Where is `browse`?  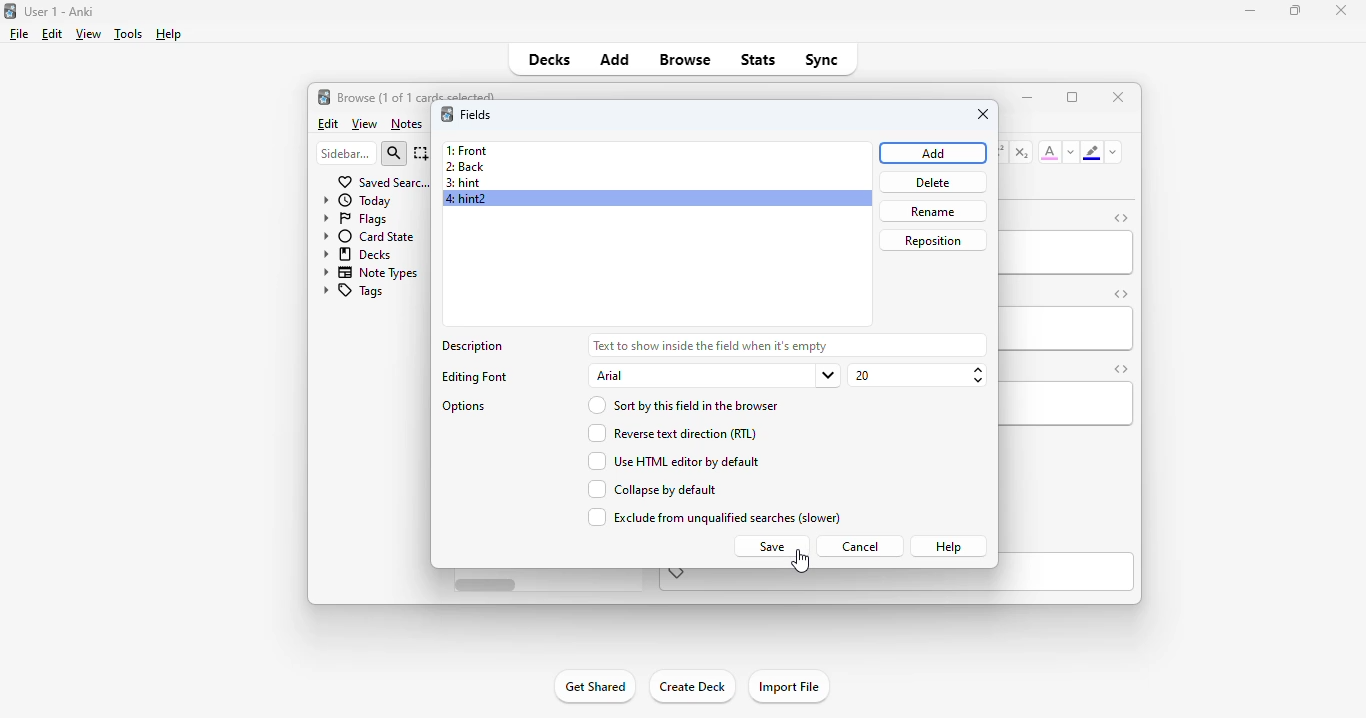
browse is located at coordinates (685, 59).